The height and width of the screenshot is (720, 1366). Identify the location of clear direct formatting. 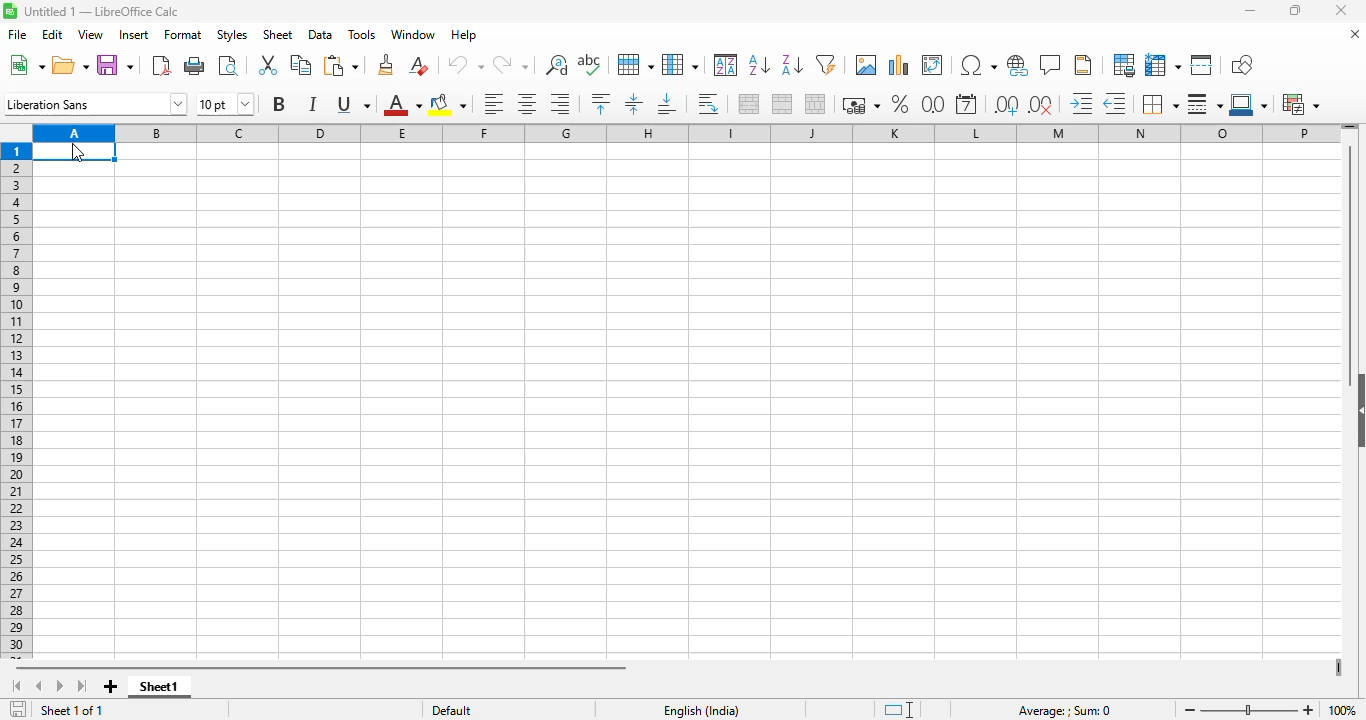
(418, 65).